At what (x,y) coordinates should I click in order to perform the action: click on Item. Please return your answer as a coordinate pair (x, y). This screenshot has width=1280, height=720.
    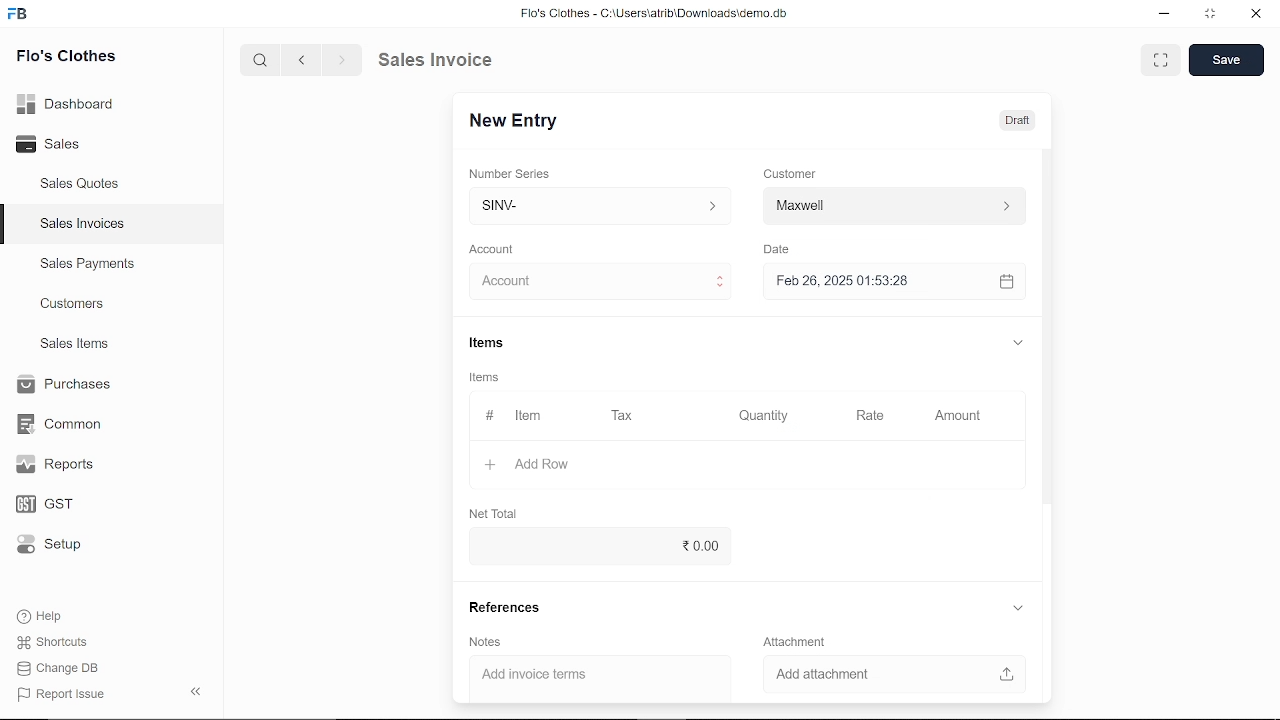
    Looking at the image, I should click on (517, 417).